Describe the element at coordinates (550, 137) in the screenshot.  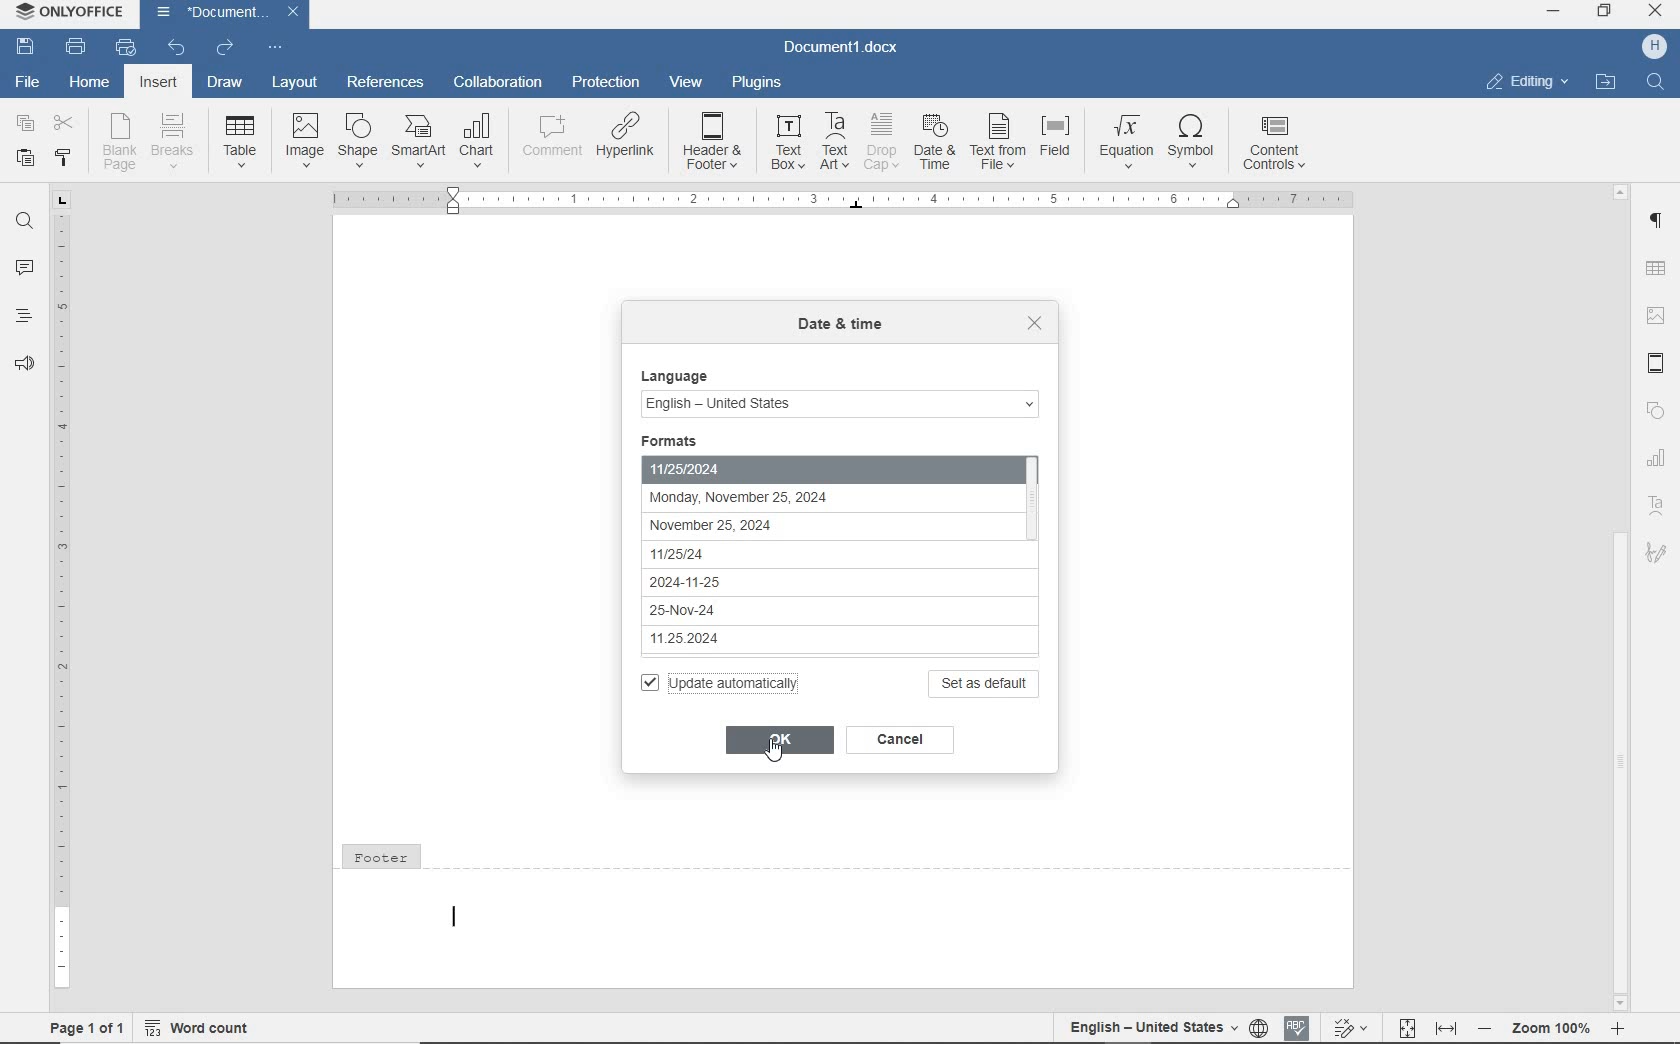
I see `comment` at that location.